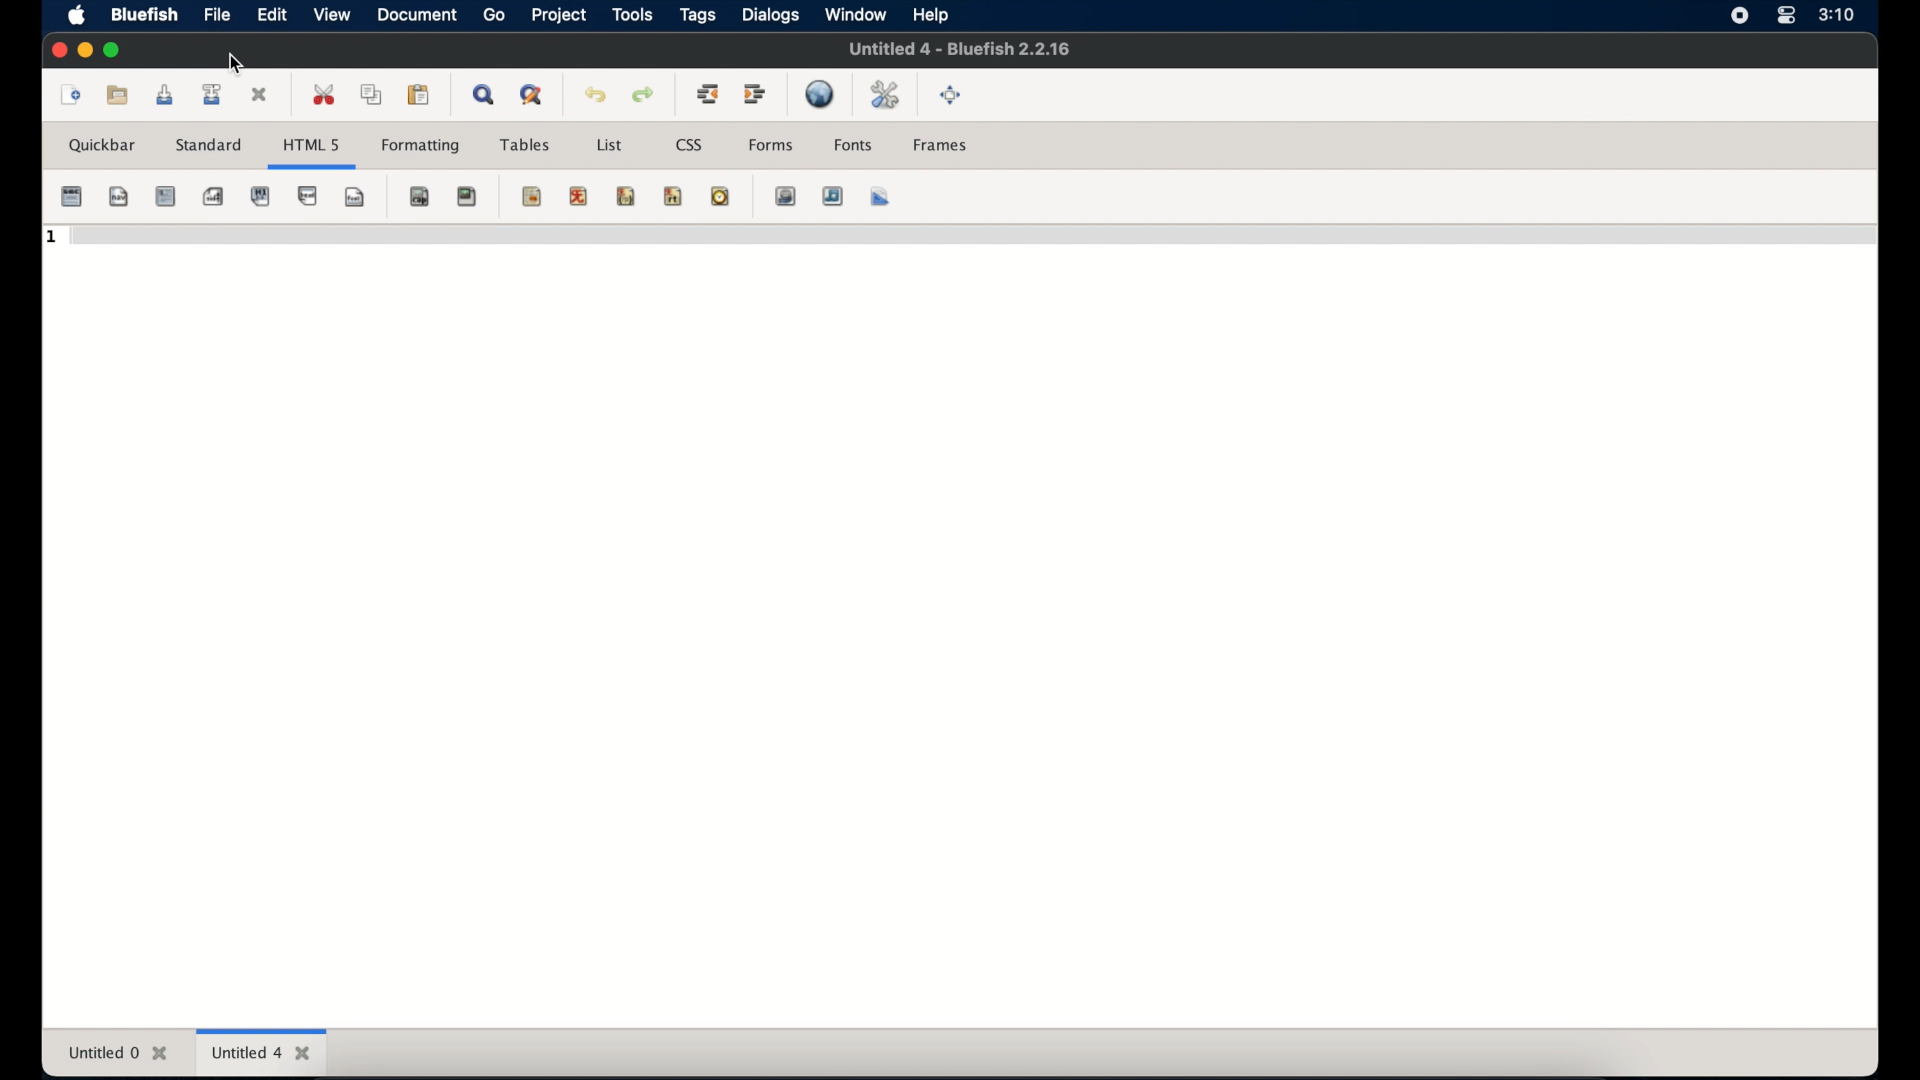 The image size is (1920, 1080). What do you see at coordinates (141, 14) in the screenshot?
I see `bluefish` at bounding box center [141, 14].